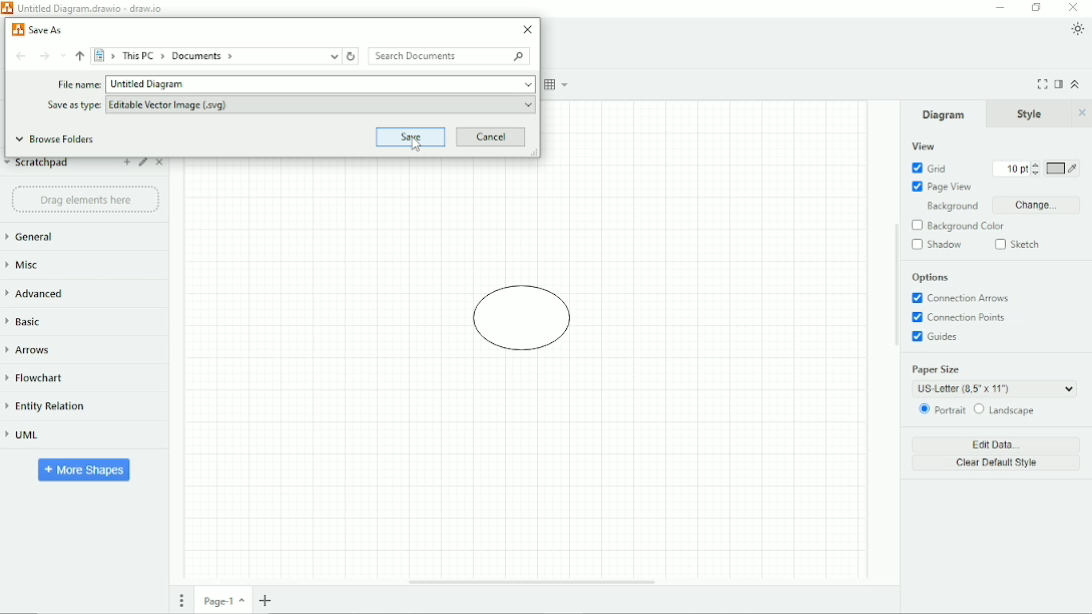 This screenshot has width=1092, height=614. What do you see at coordinates (963, 317) in the screenshot?
I see `Connection Points` at bounding box center [963, 317].